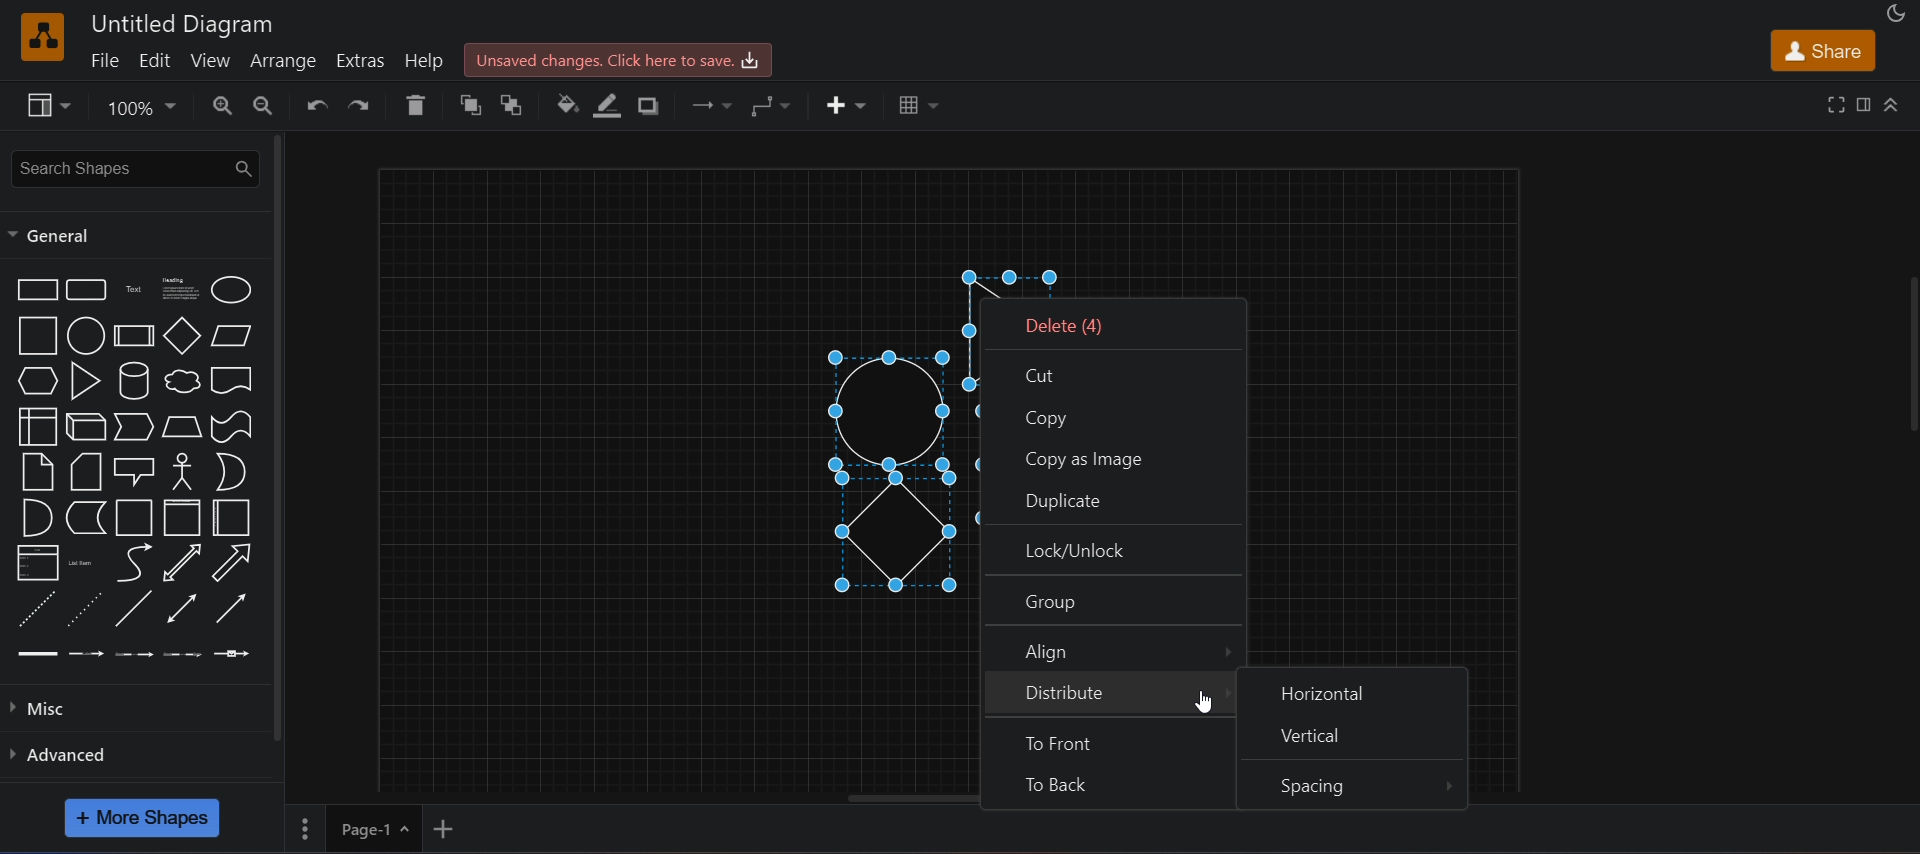 This screenshot has height=854, width=1920. Describe the element at coordinates (715, 106) in the screenshot. I see `connection` at that location.